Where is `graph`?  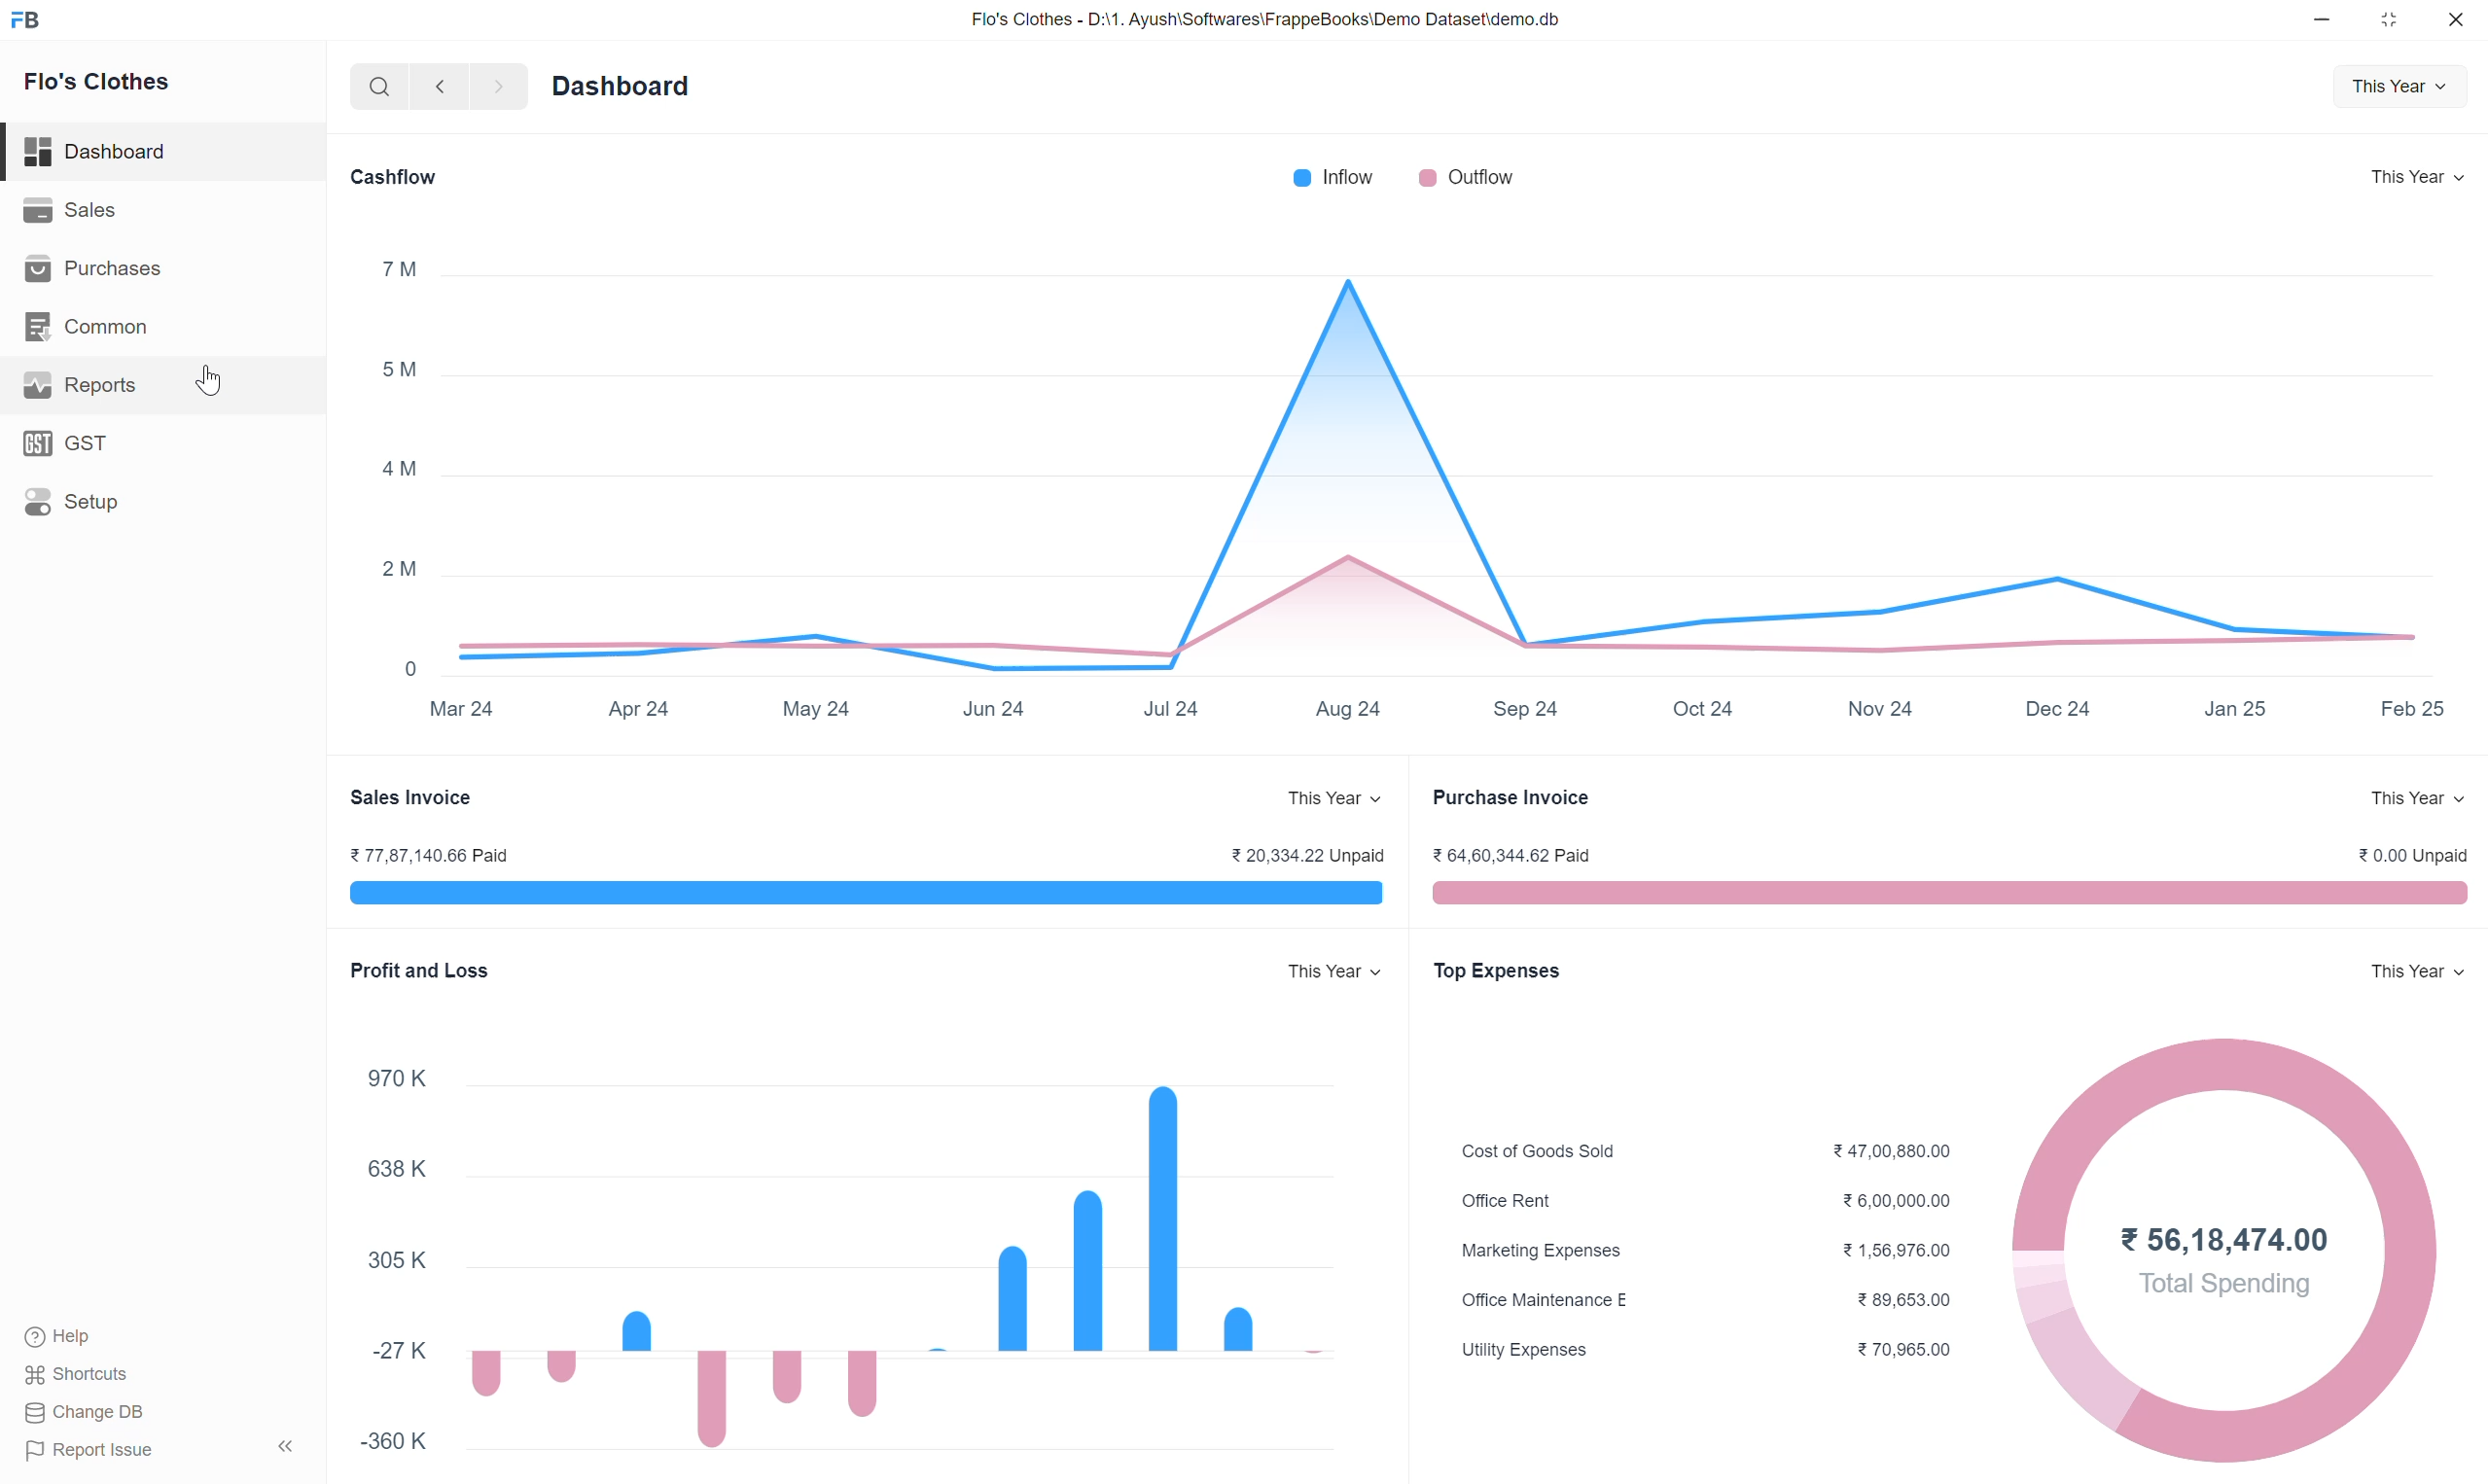
graph is located at coordinates (2234, 1249).